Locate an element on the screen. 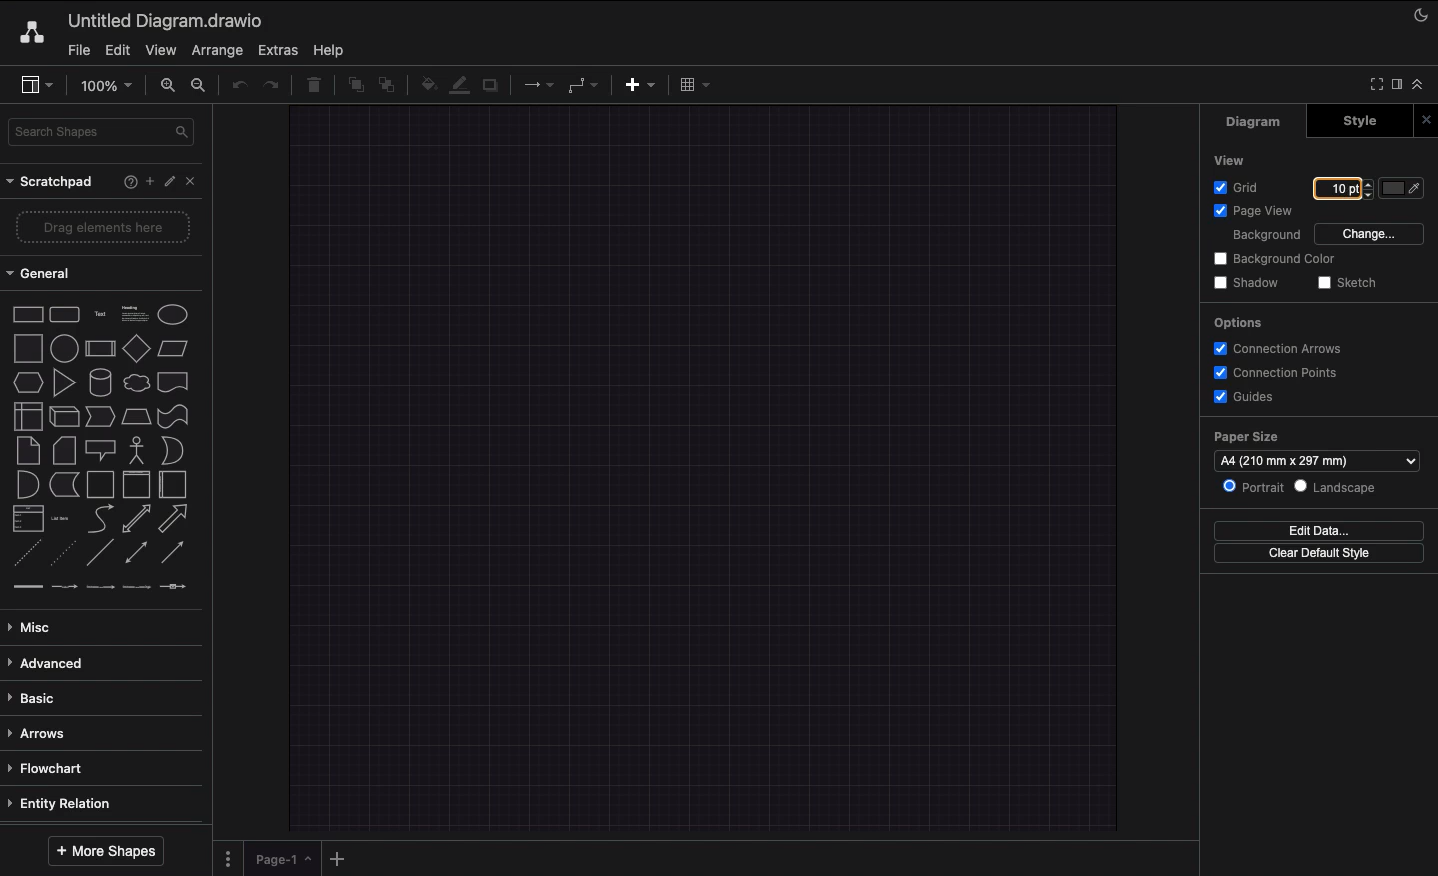  Paper size is located at coordinates (1315, 450).